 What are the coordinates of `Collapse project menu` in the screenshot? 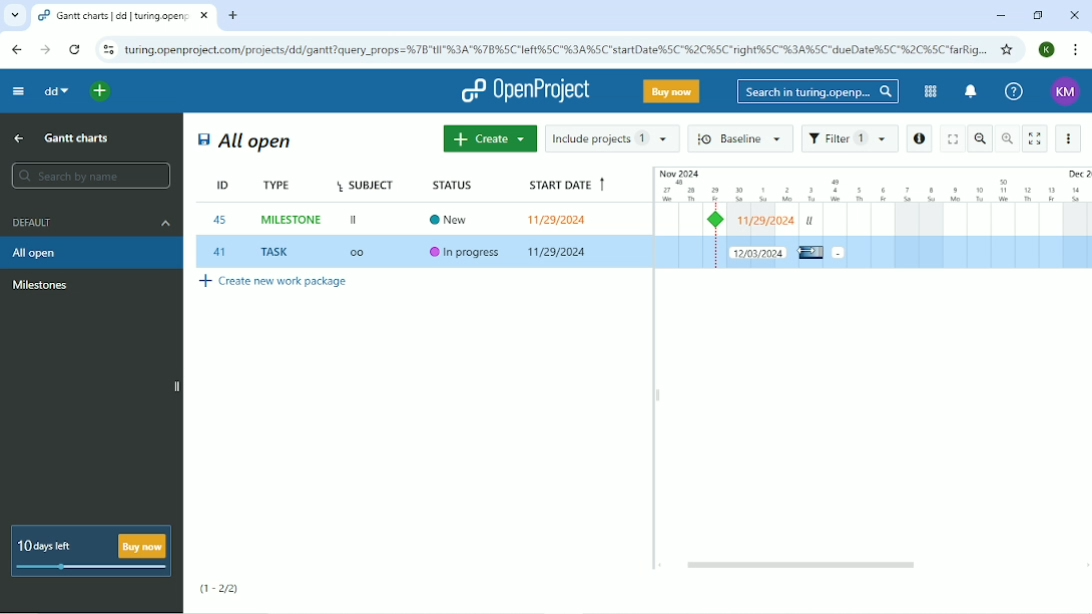 It's located at (18, 92).